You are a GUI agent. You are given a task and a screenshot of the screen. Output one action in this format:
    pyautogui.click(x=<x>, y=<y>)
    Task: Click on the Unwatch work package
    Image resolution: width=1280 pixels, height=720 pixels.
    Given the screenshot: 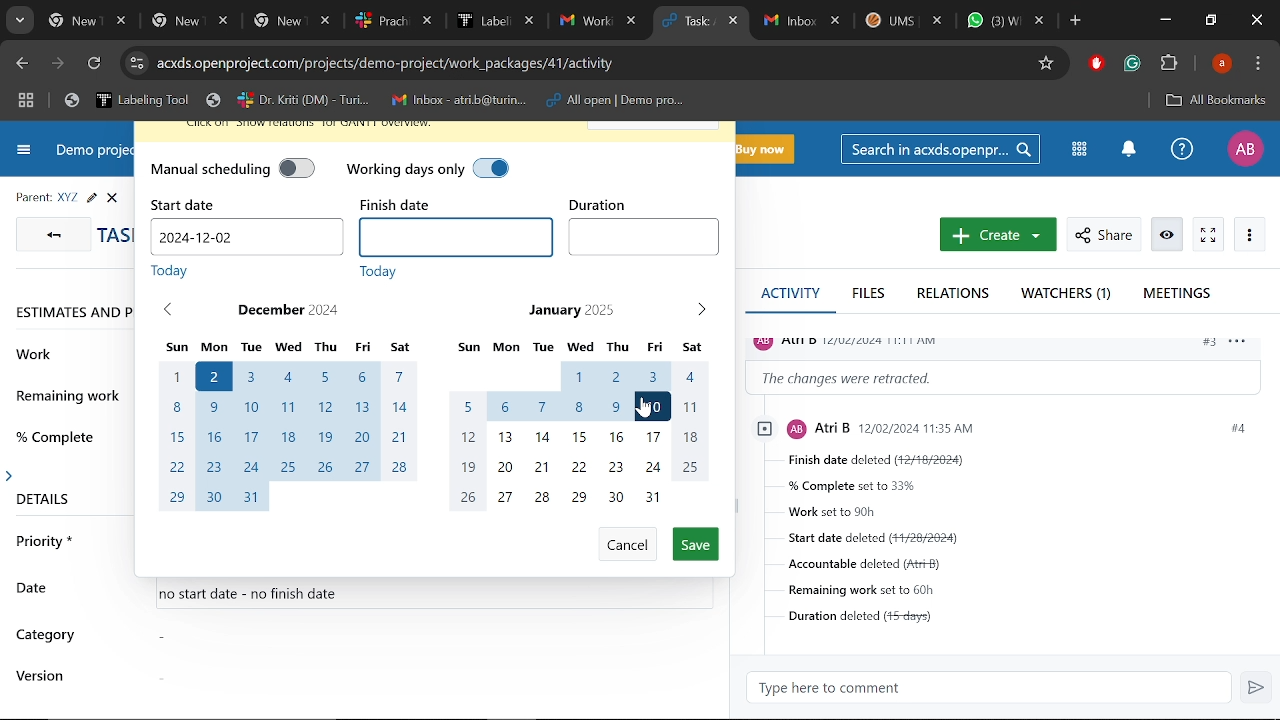 What is the action you would take?
    pyautogui.click(x=1169, y=235)
    